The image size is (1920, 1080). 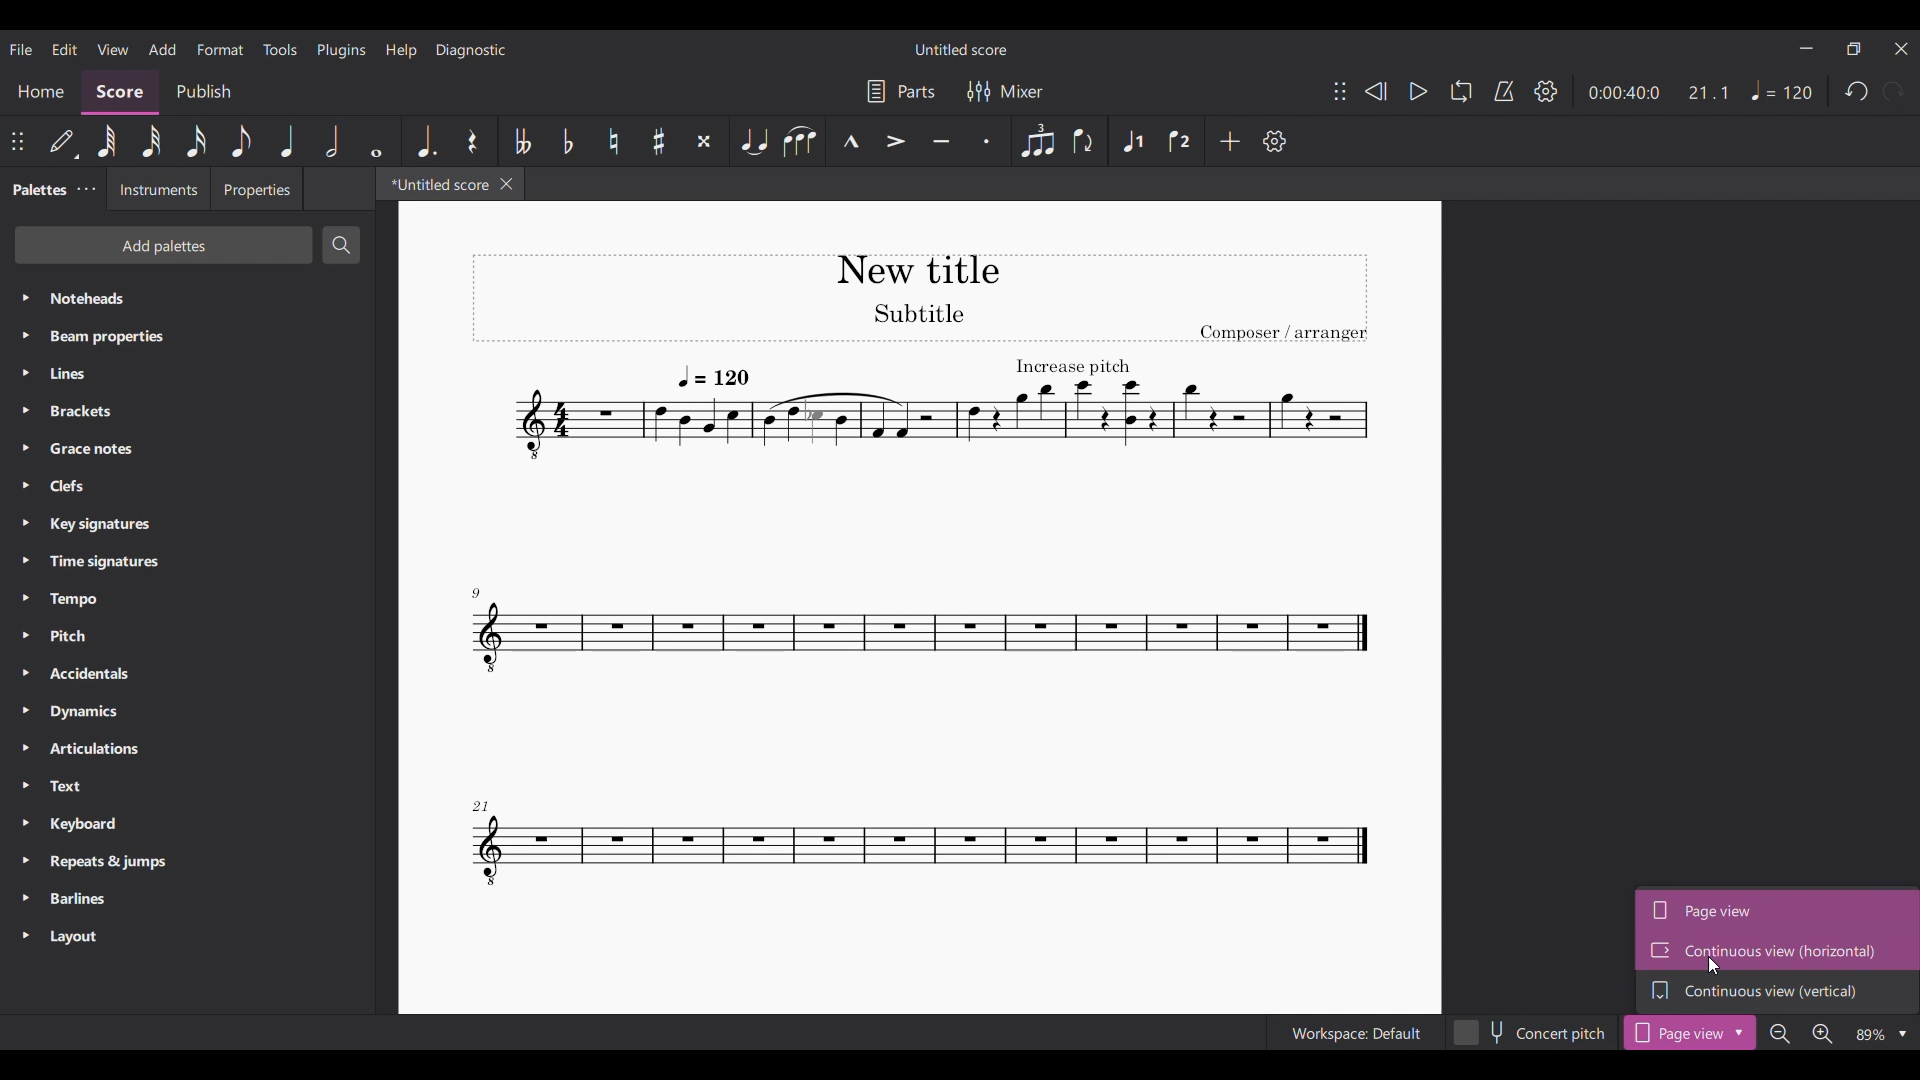 I want to click on Tuplet, so click(x=1036, y=141).